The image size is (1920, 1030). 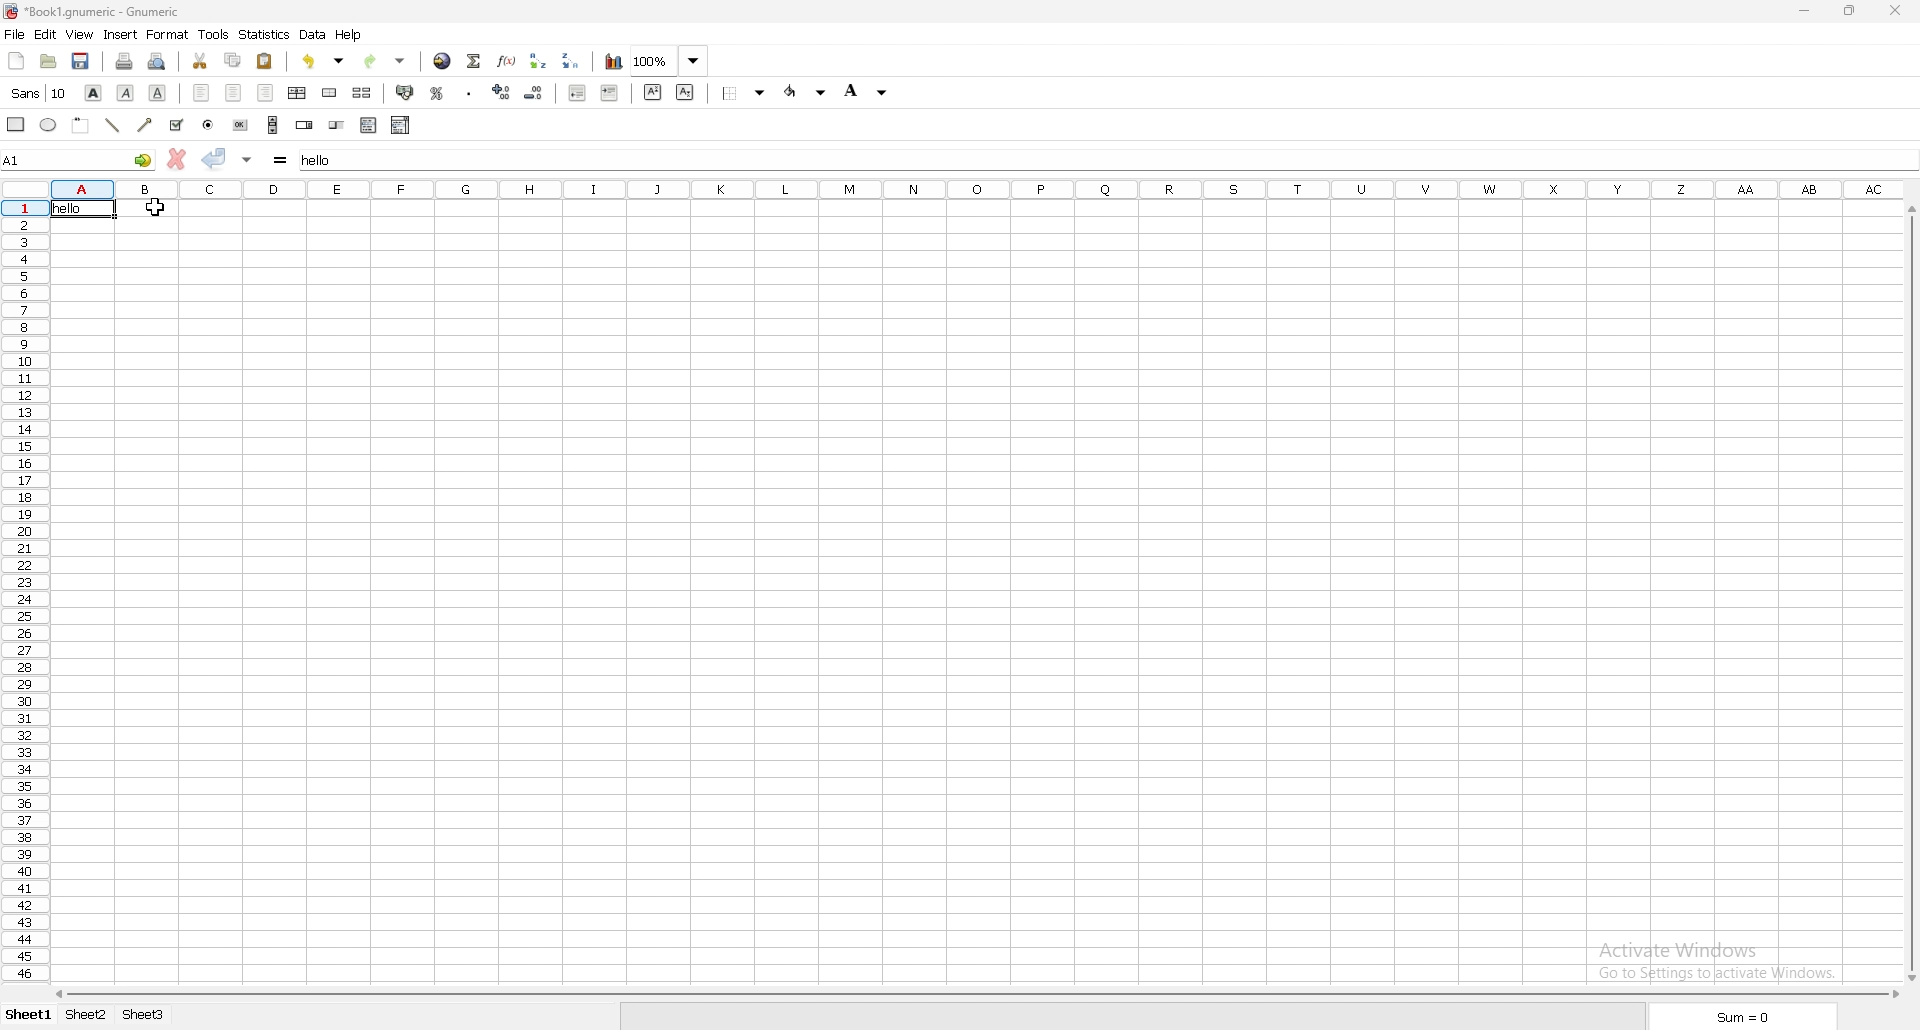 I want to click on data, so click(x=312, y=35).